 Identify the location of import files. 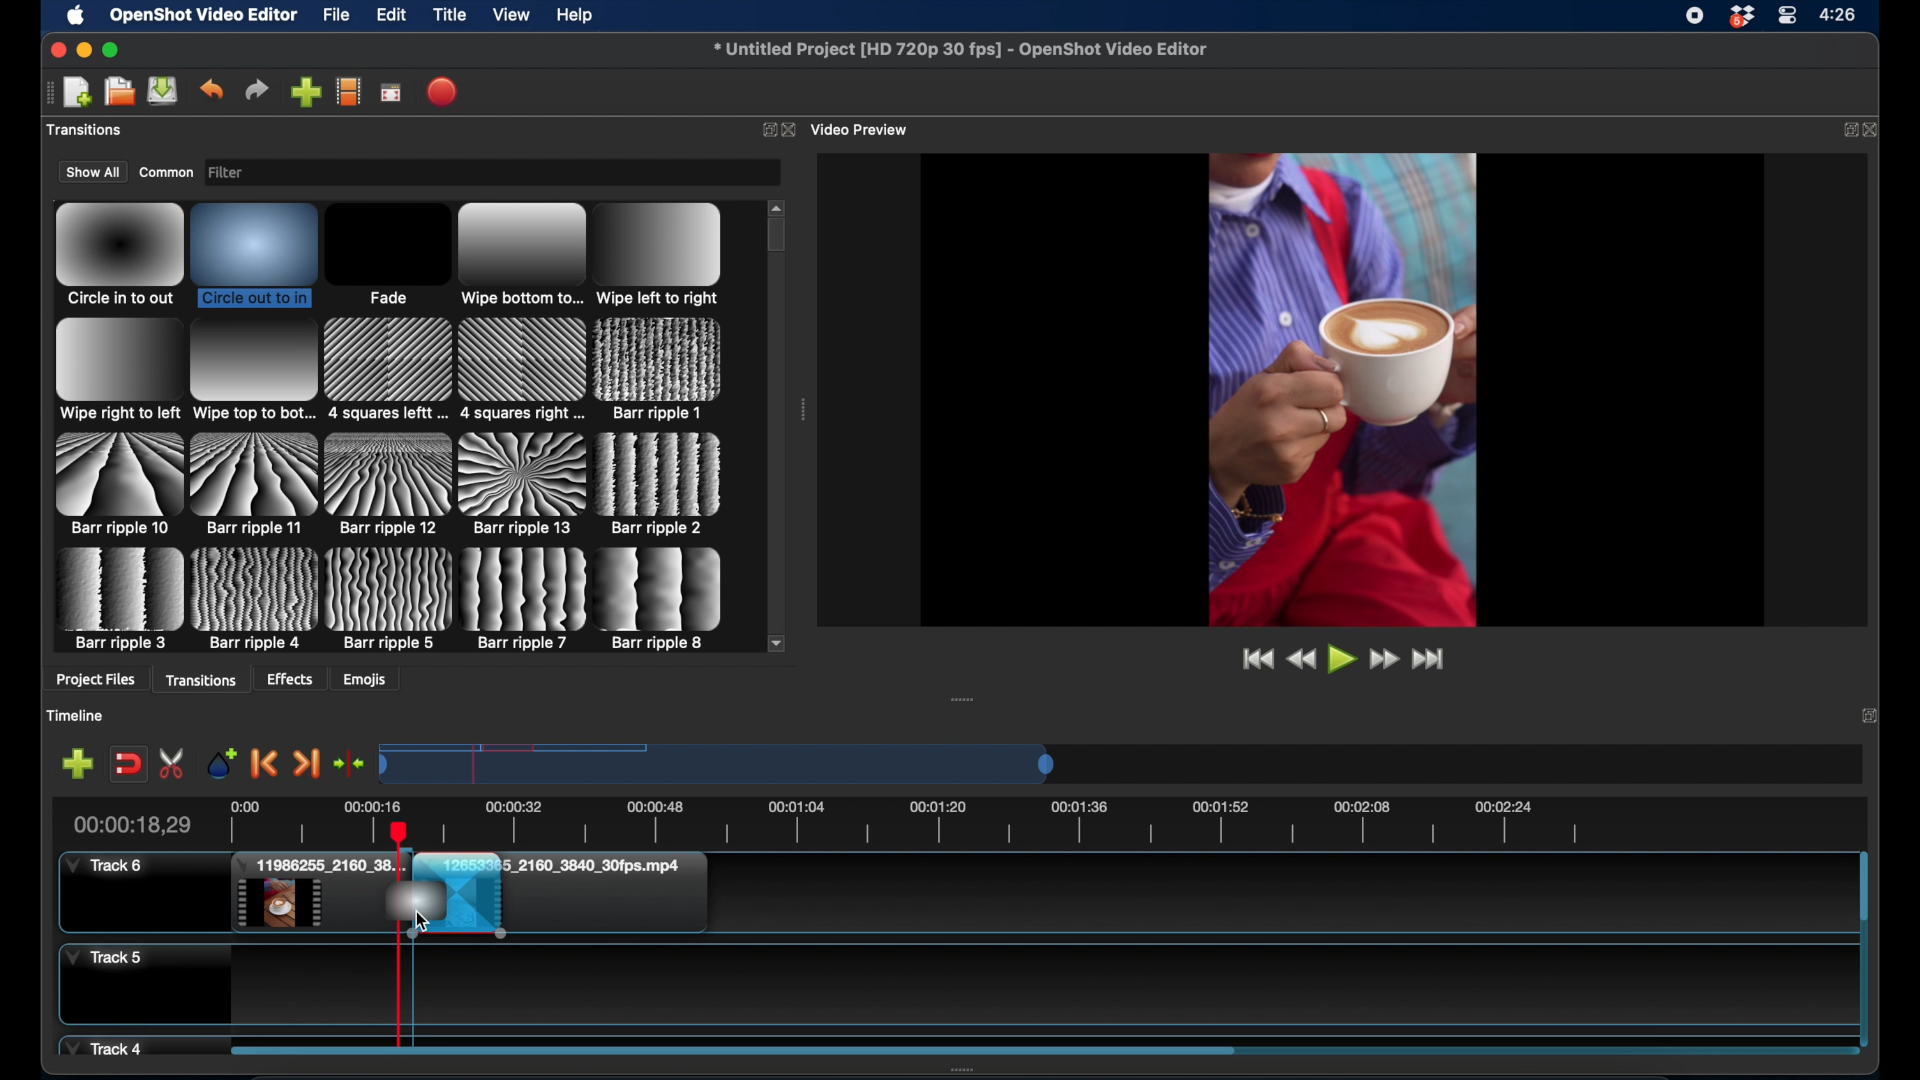
(305, 92).